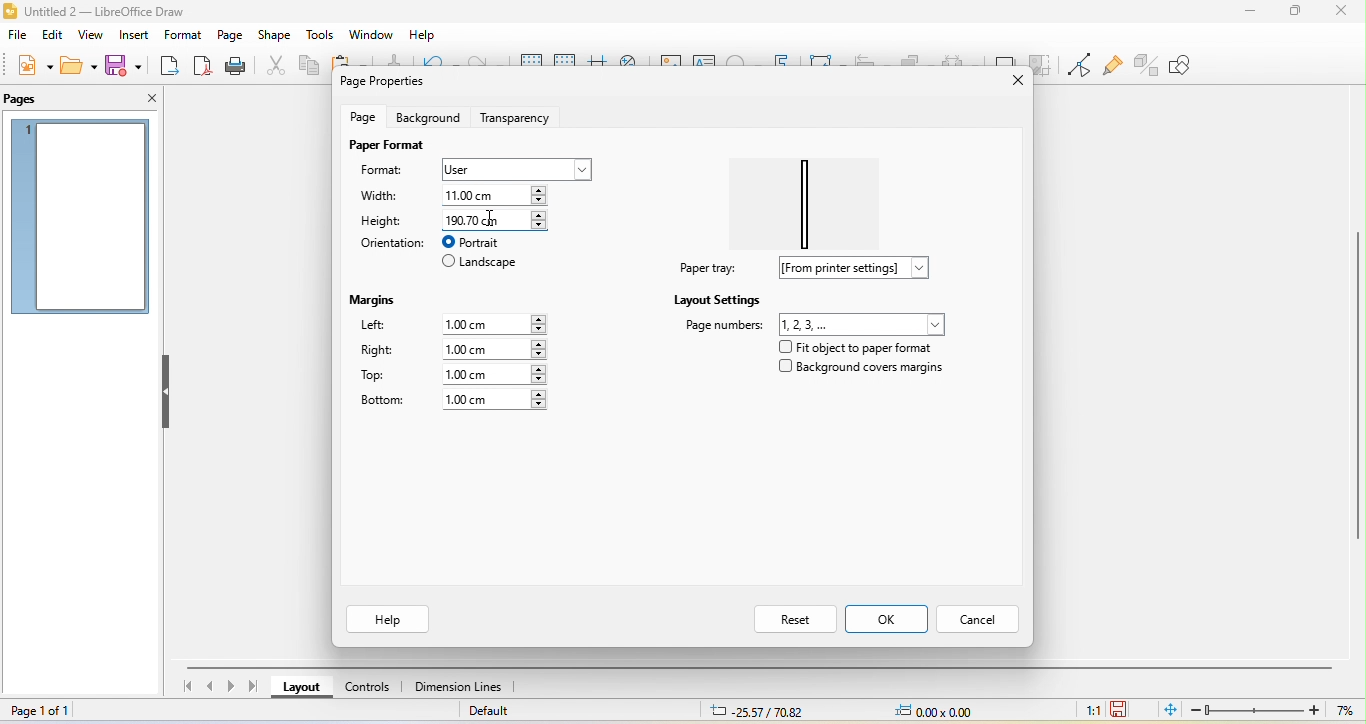 The height and width of the screenshot is (724, 1366). I want to click on first page, so click(185, 689).